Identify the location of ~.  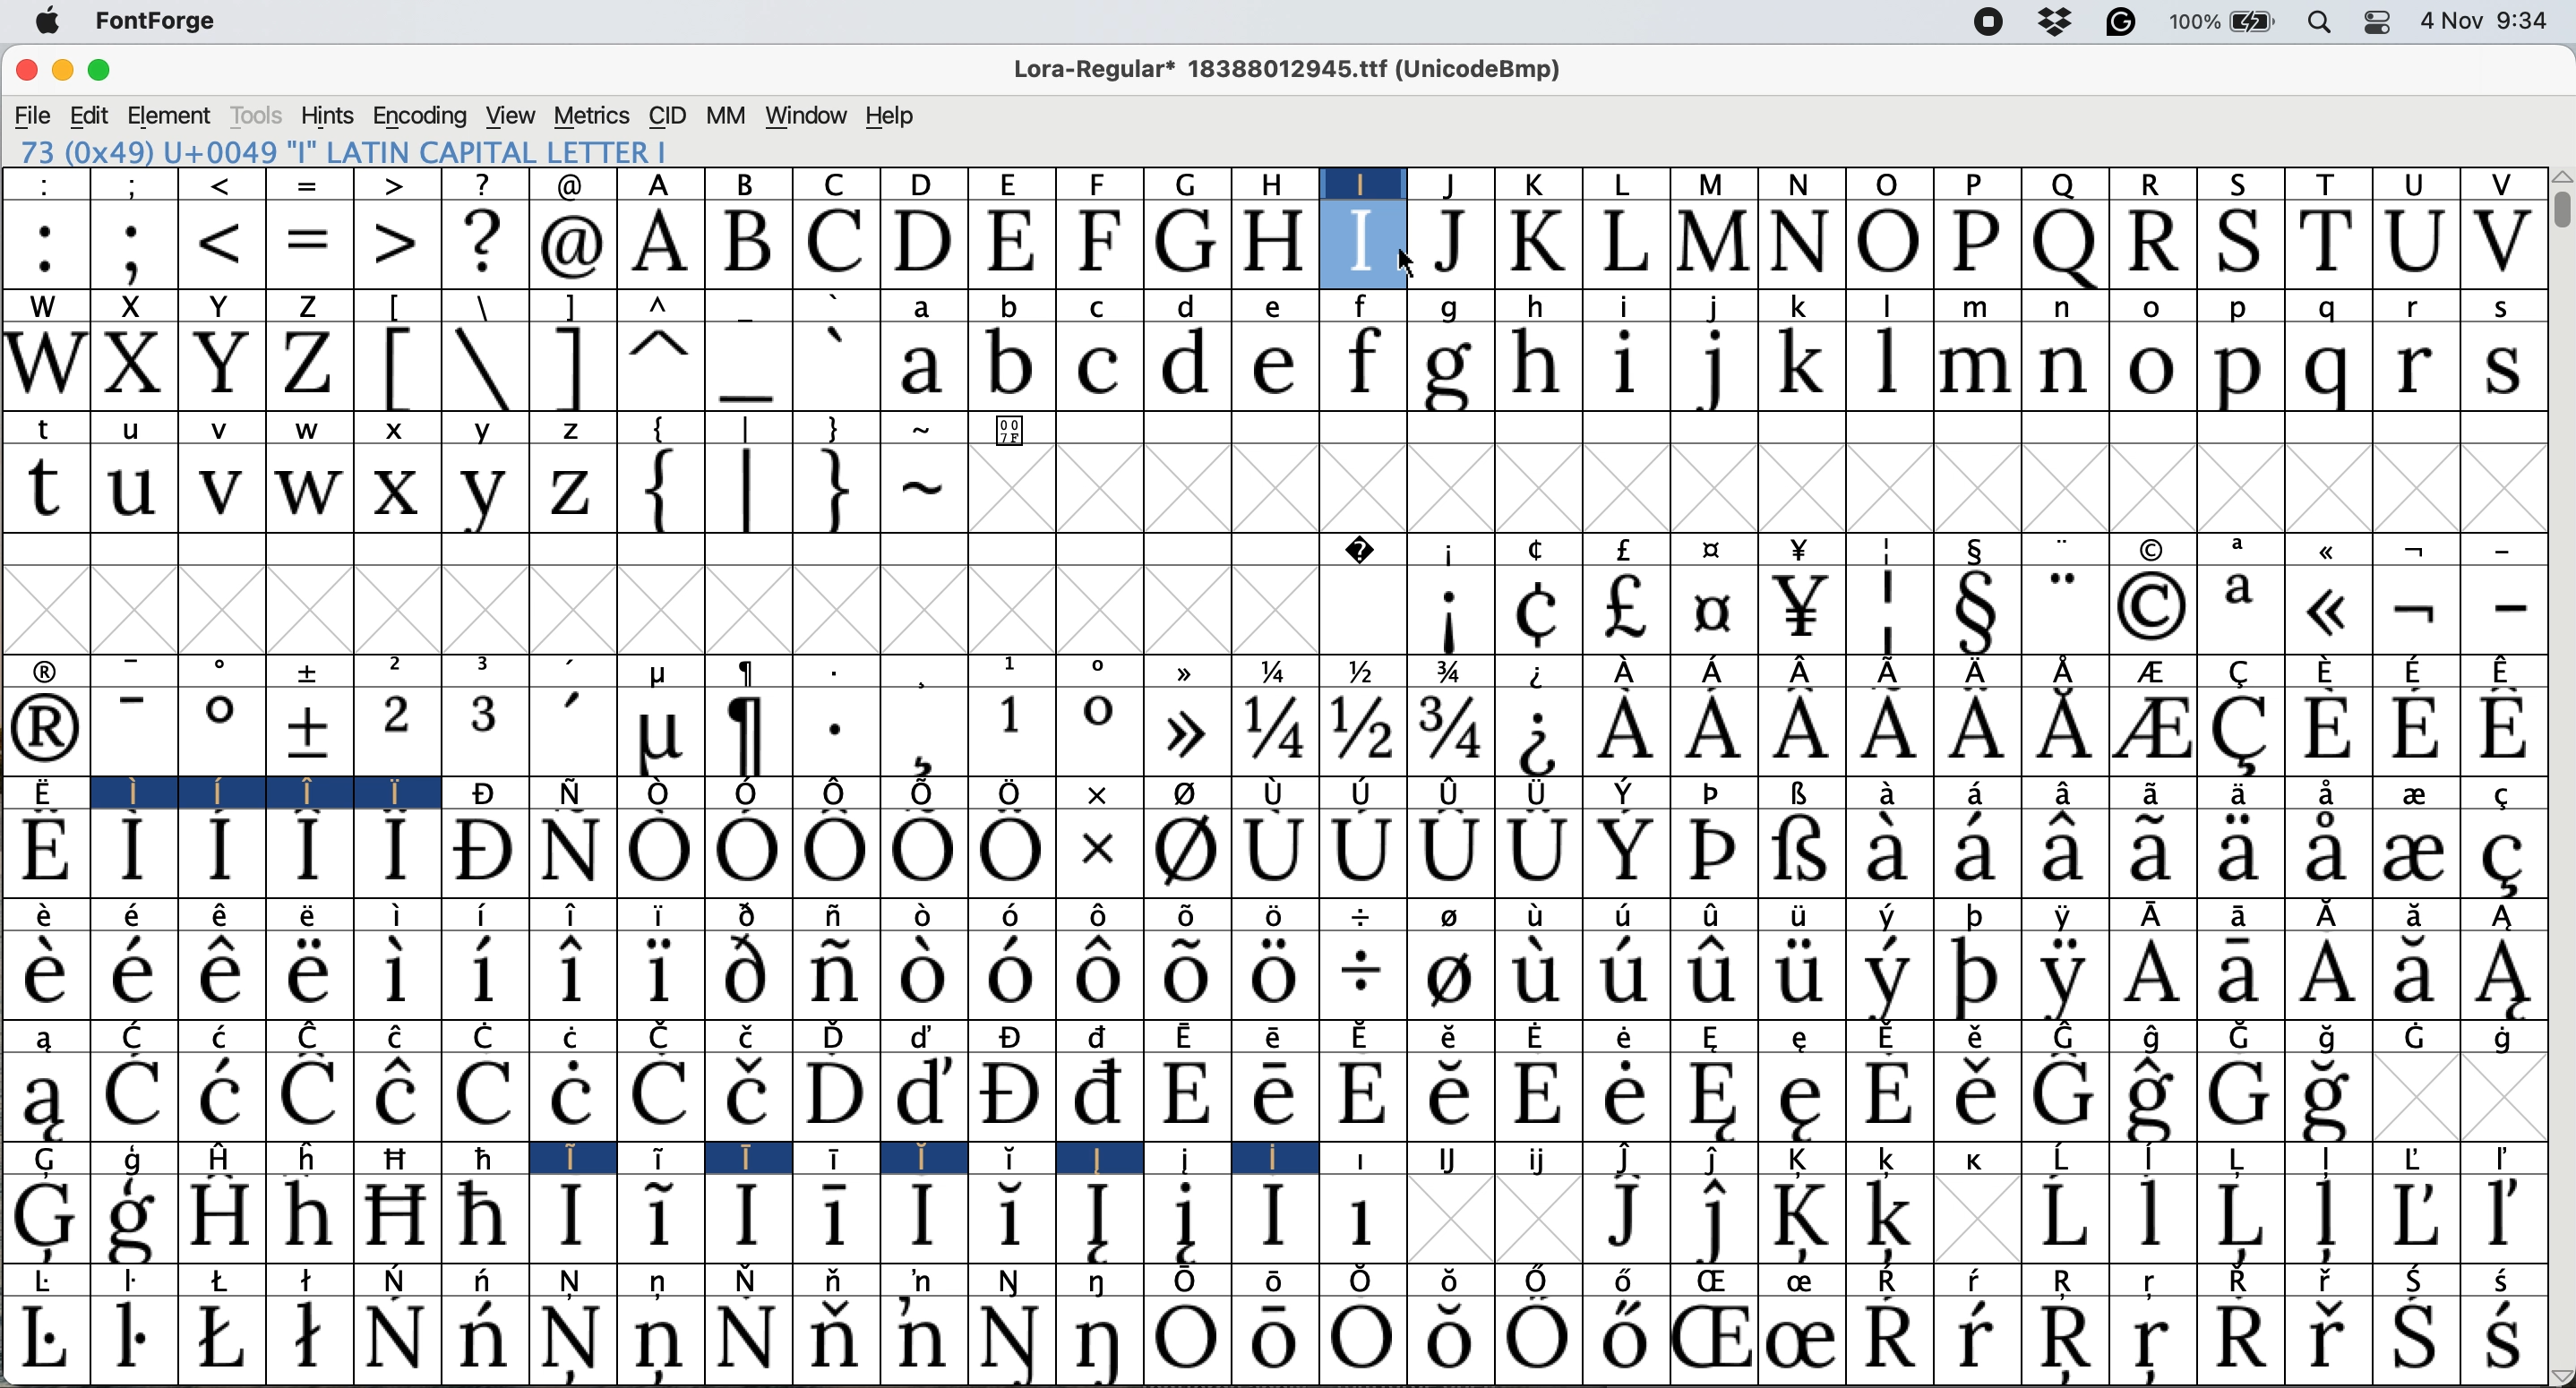
(926, 430).